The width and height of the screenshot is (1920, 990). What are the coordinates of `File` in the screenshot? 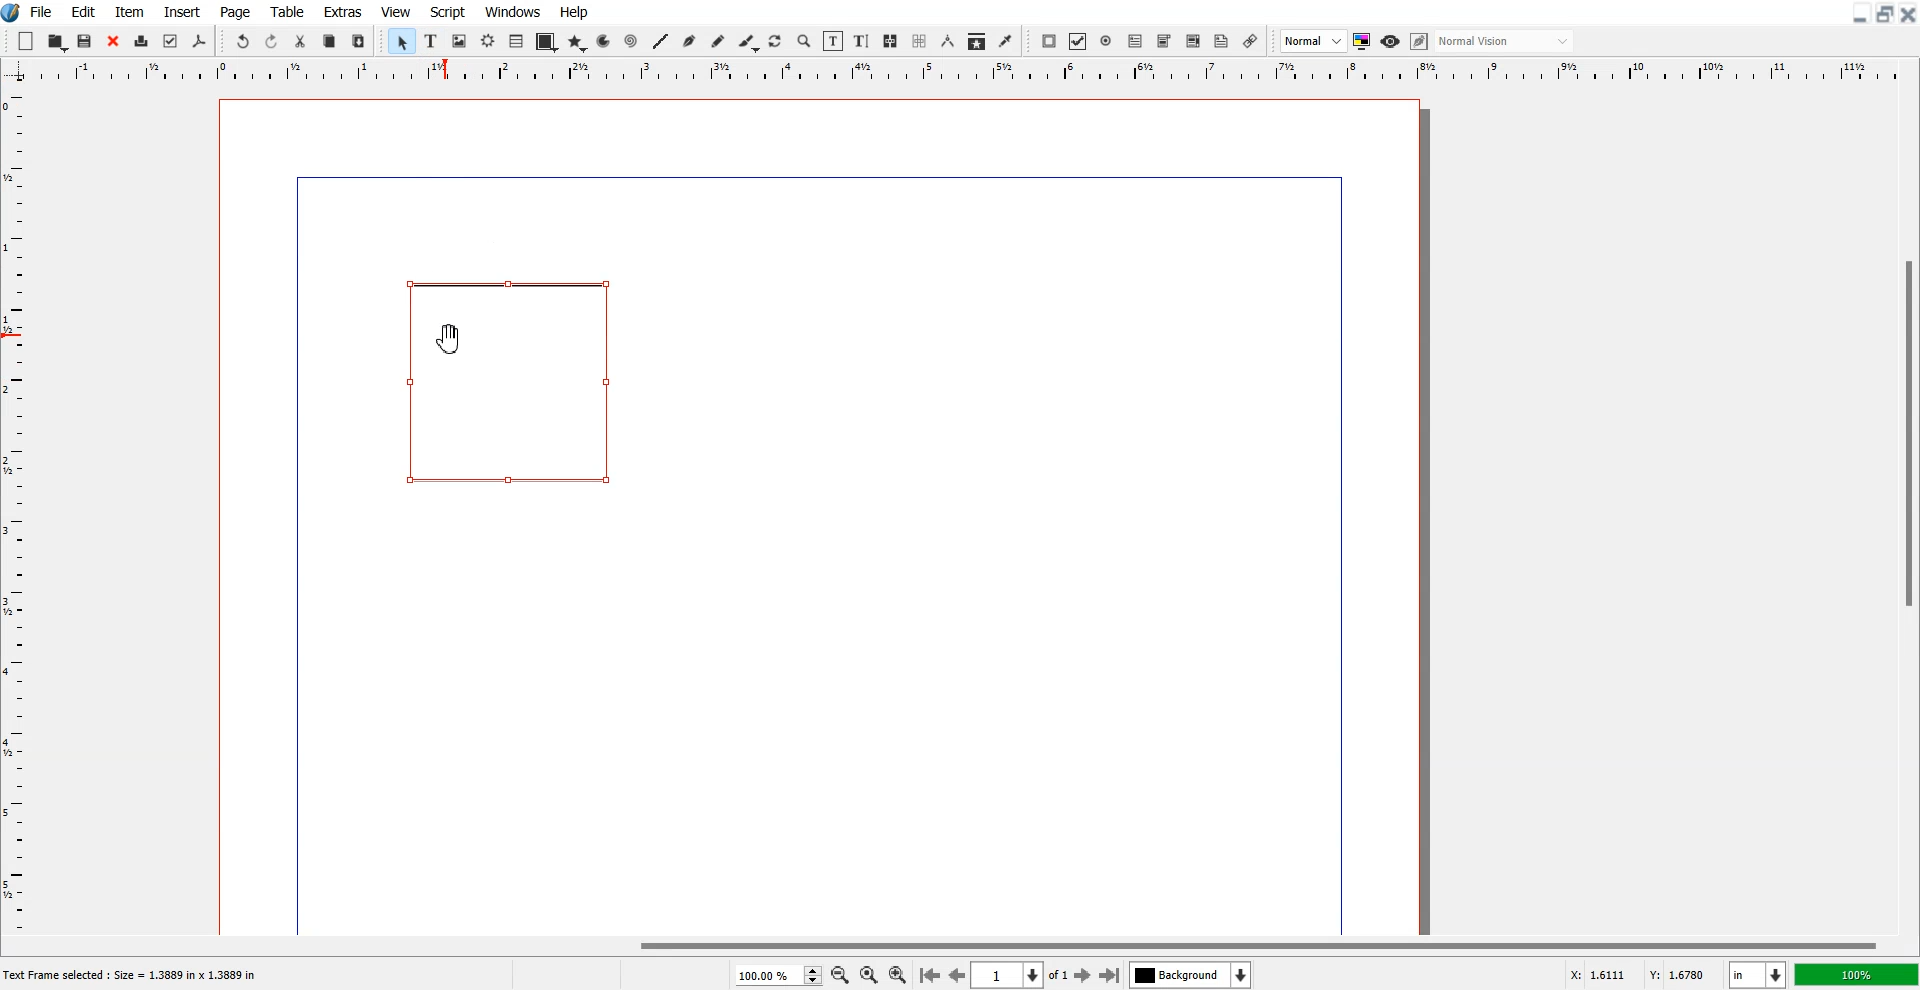 It's located at (43, 11).